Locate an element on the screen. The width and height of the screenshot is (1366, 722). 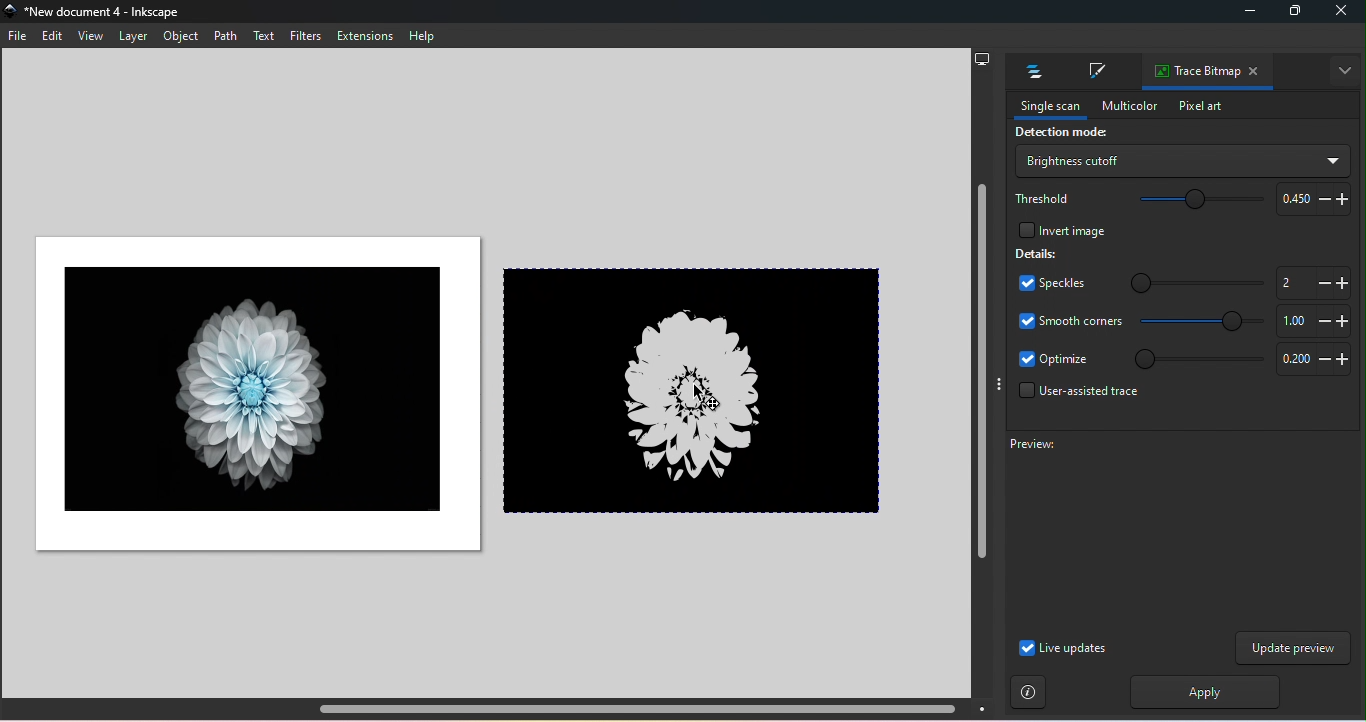
Vertical scroll bar is located at coordinates (980, 385).